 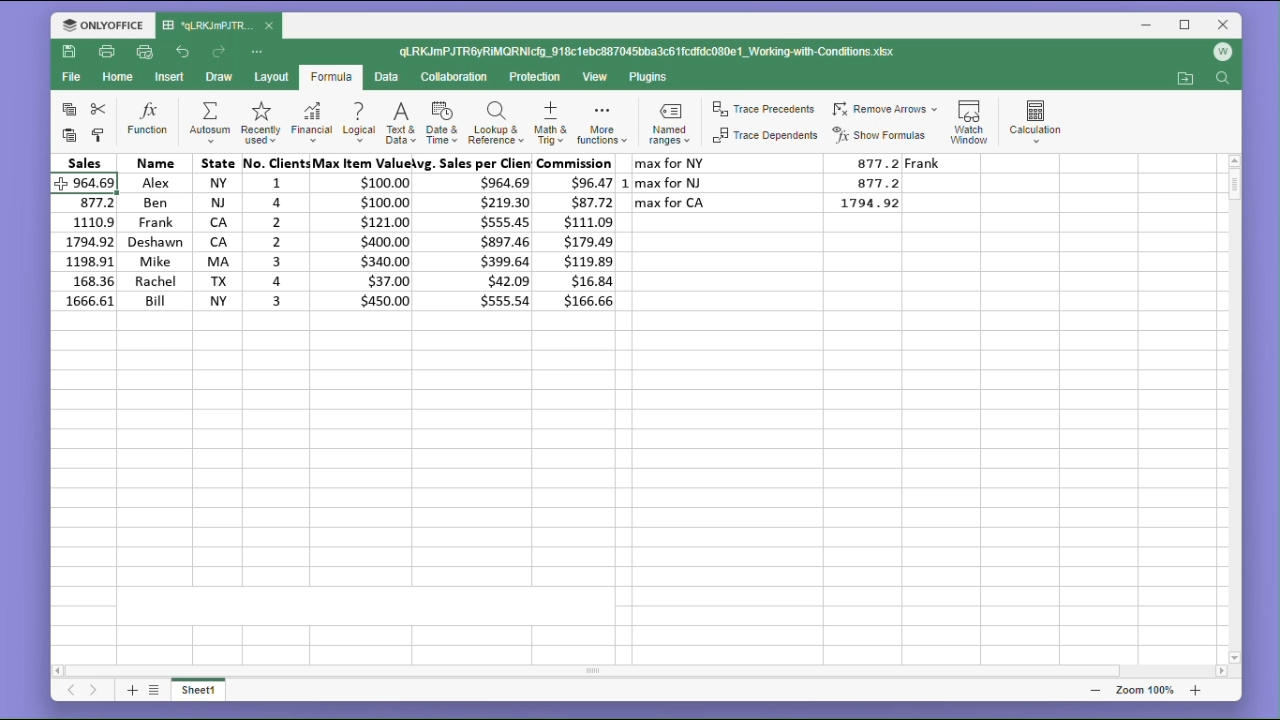 I want to click on function, so click(x=148, y=120).